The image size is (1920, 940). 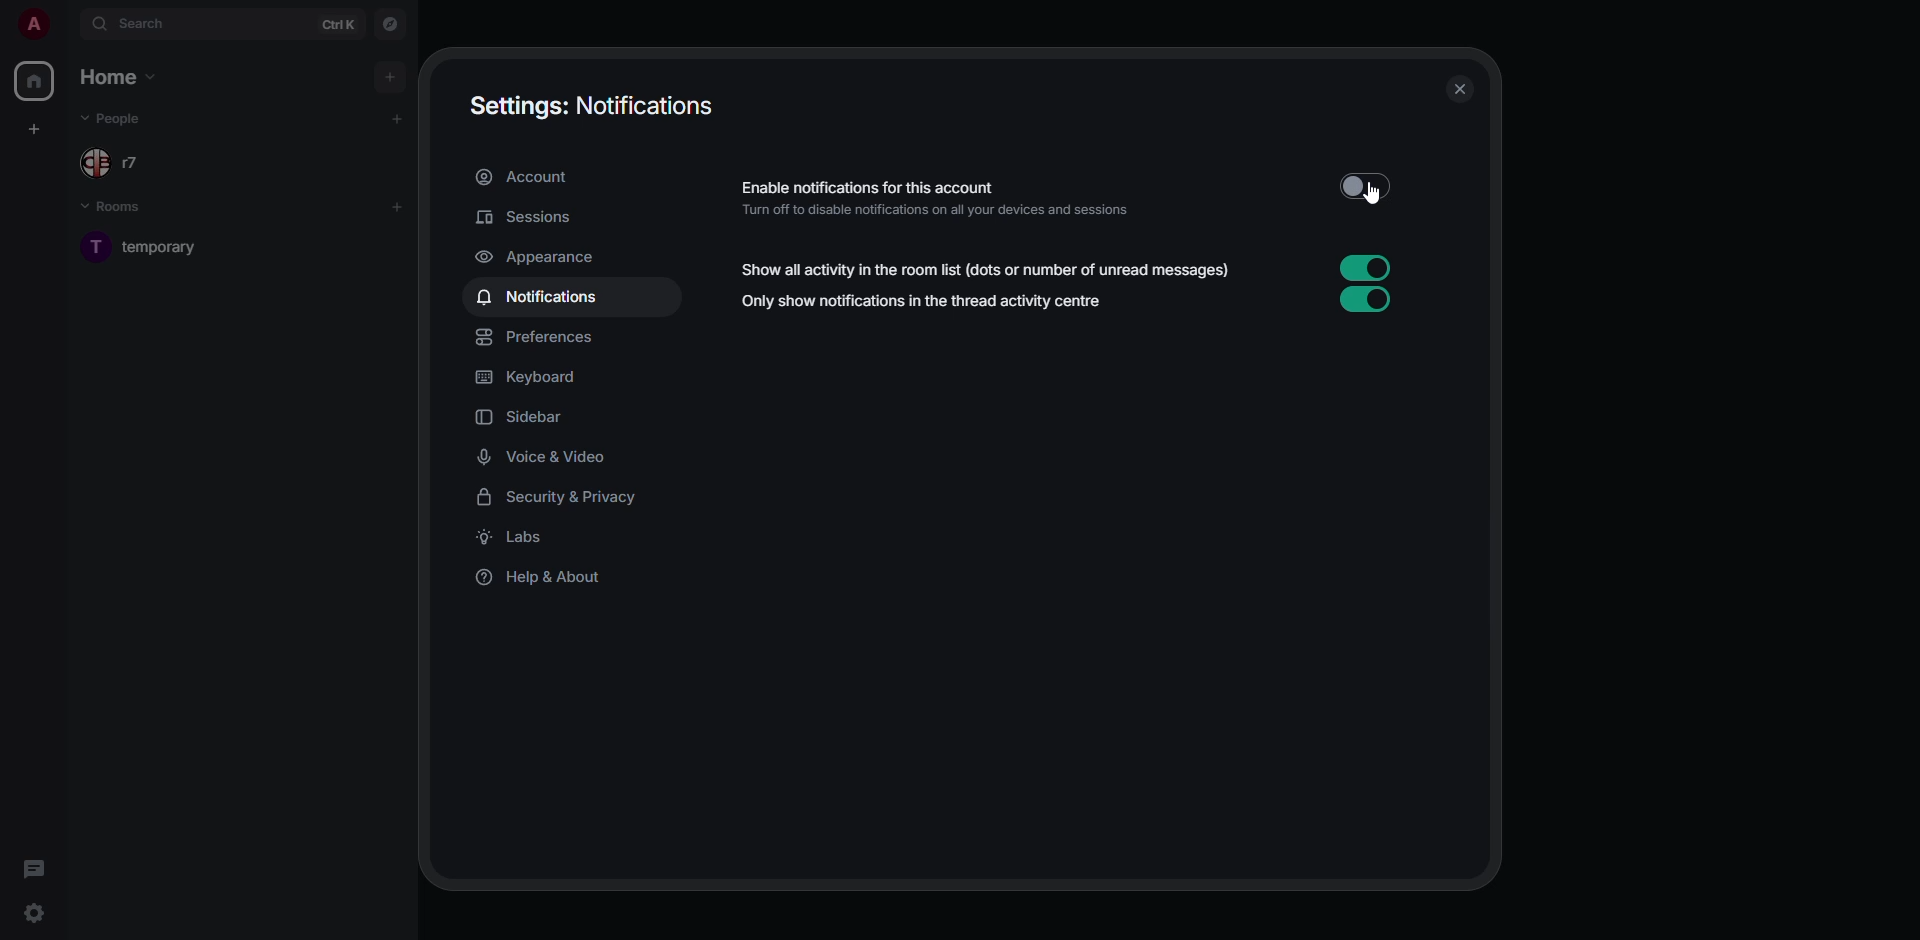 What do you see at coordinates (944, 200) in the screenshot?
I see `enable notifications for this account` at bounding box center [944, 200].